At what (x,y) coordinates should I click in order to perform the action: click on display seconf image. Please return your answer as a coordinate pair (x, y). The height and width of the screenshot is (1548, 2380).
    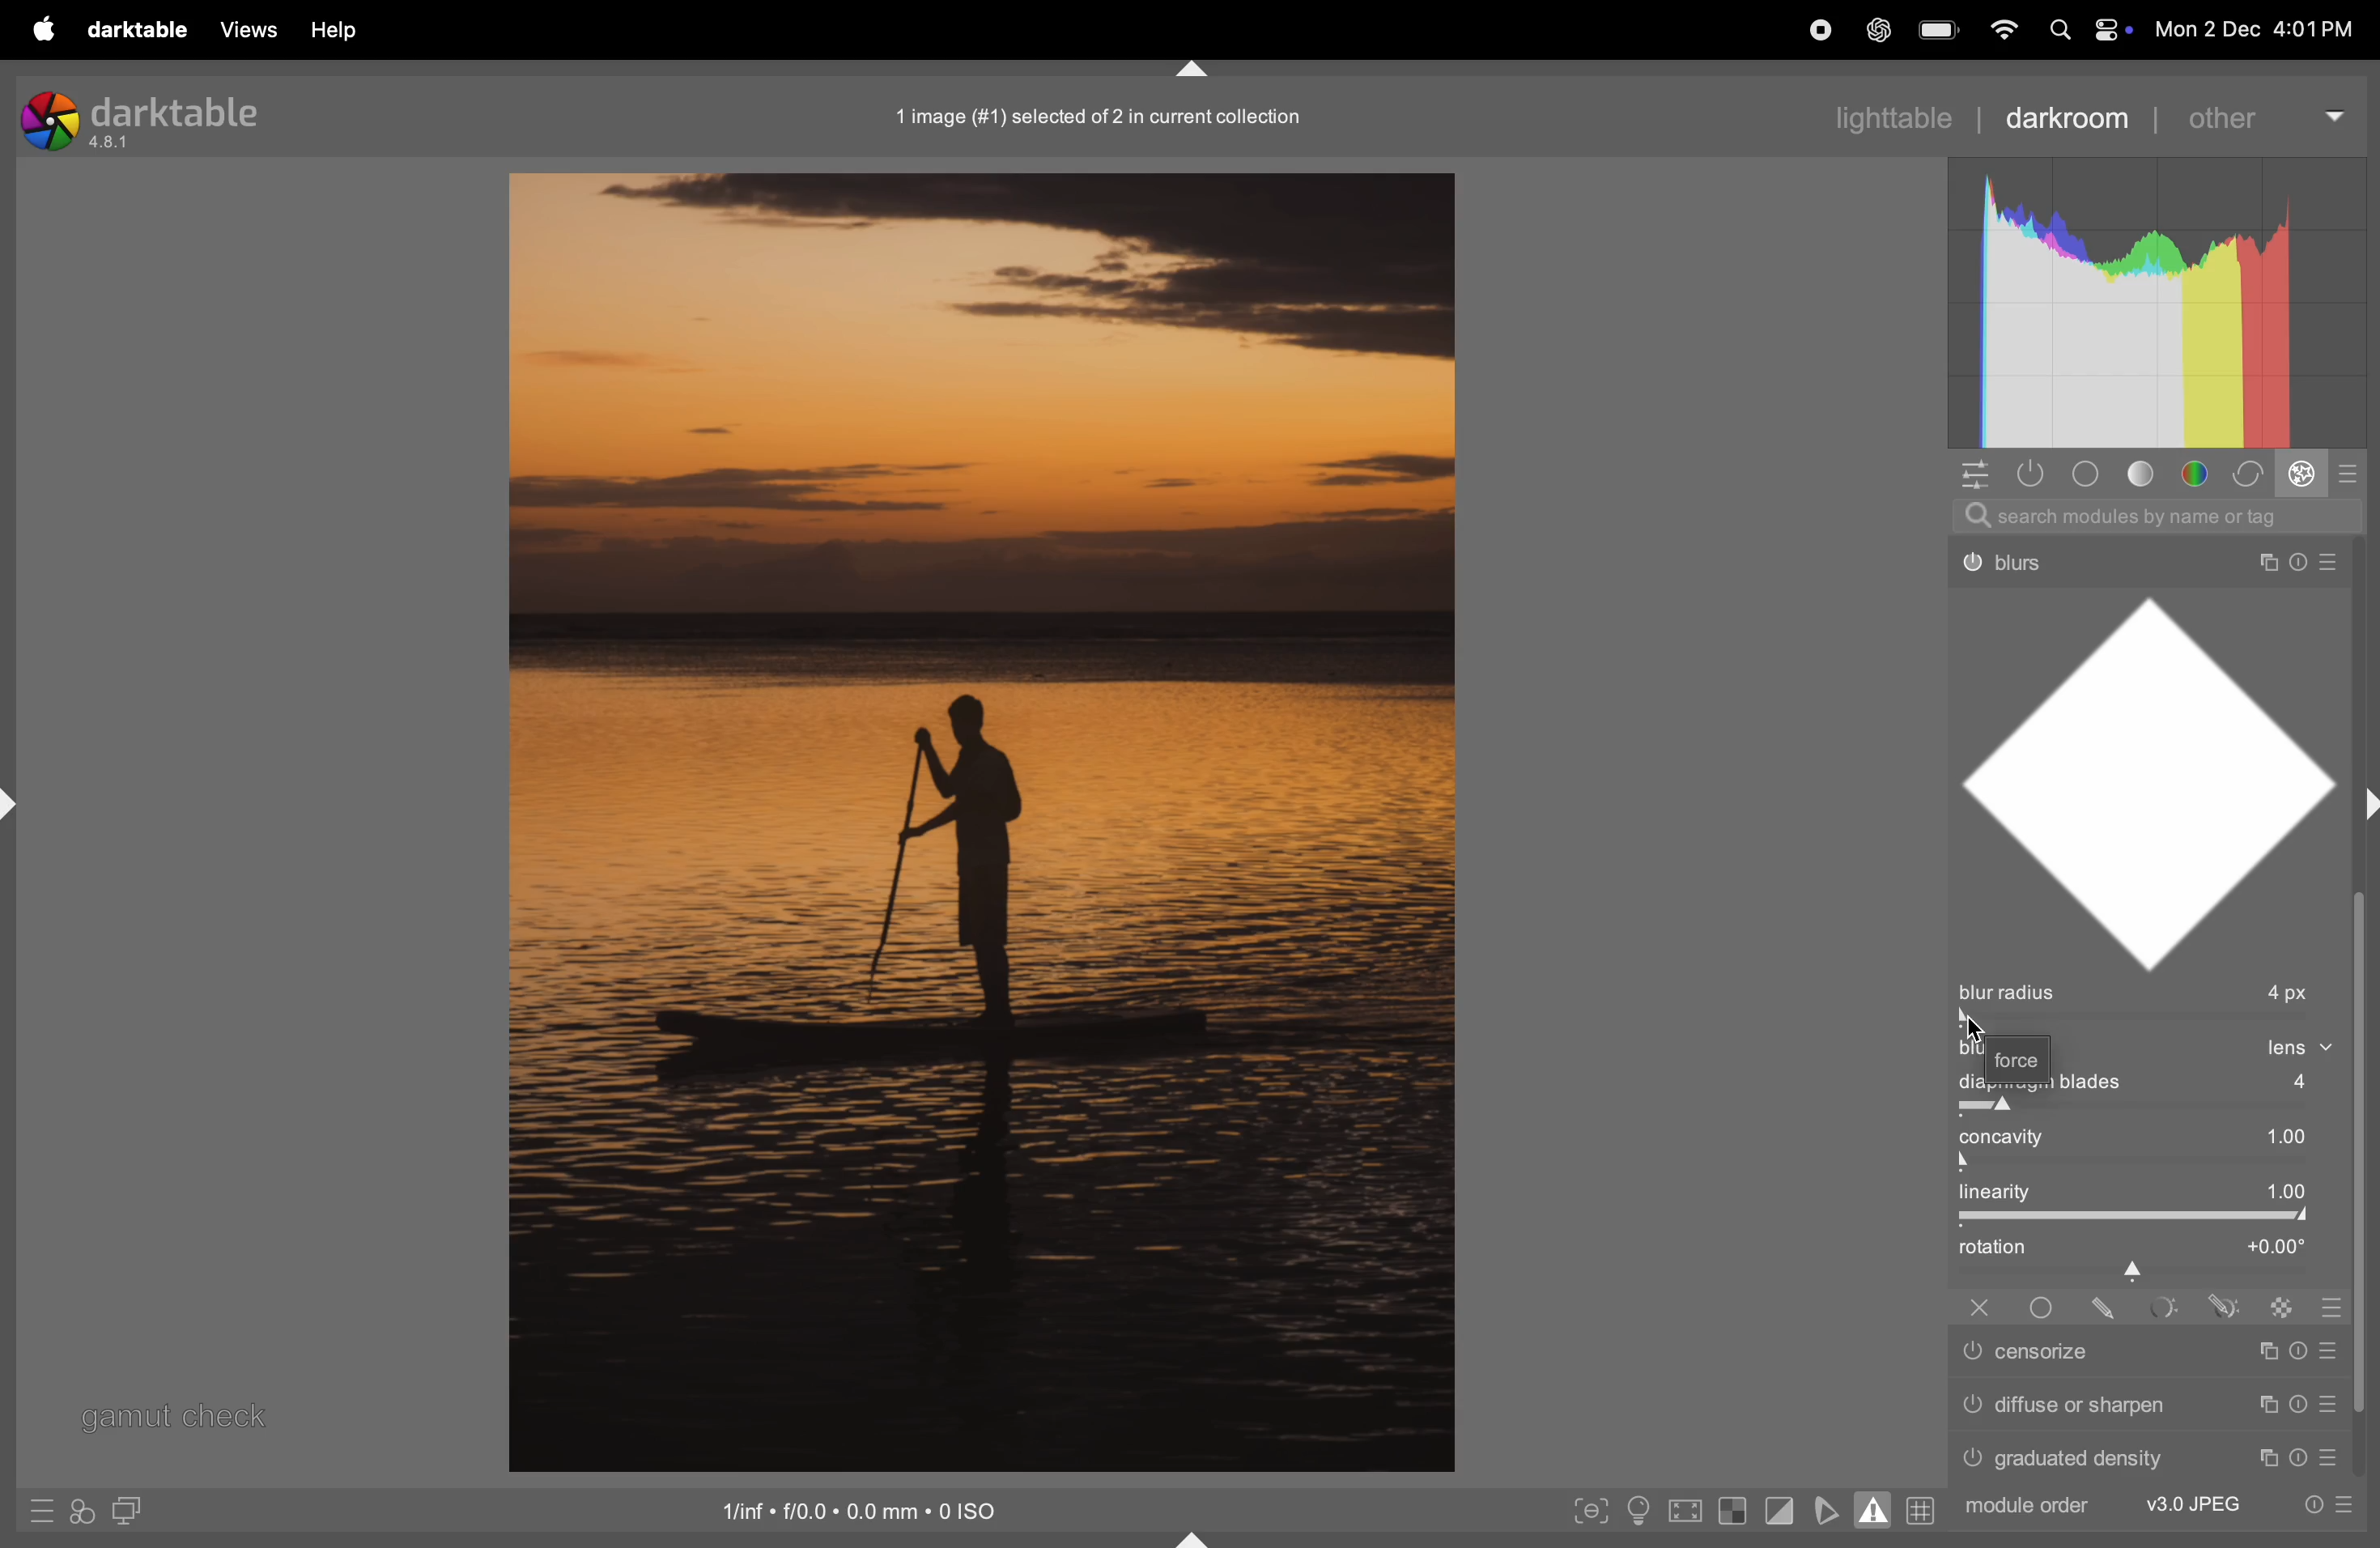
    Looking at the image, I should click on (131, 1510).